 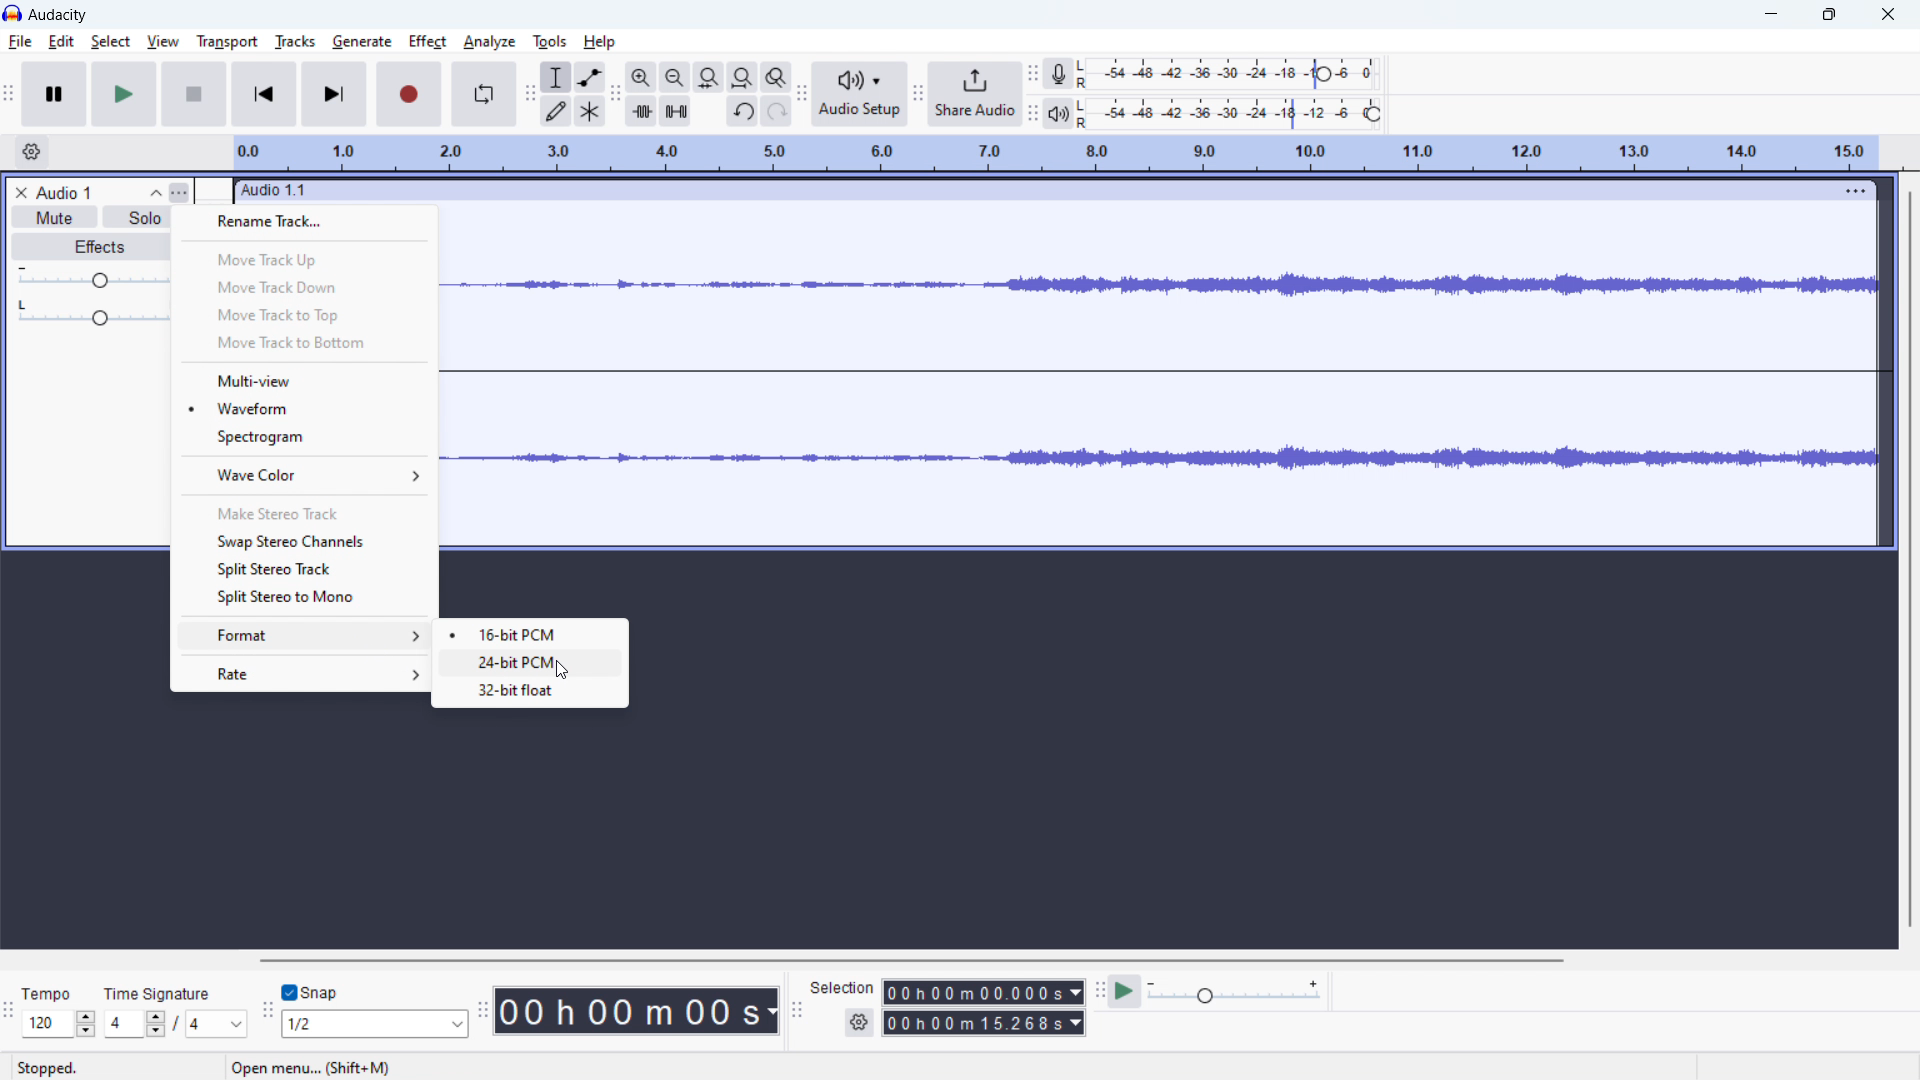 What do you see at coordinates (1059, 73) in the screenshot?
I see `recording meter` at bounding box center [1059, 73].